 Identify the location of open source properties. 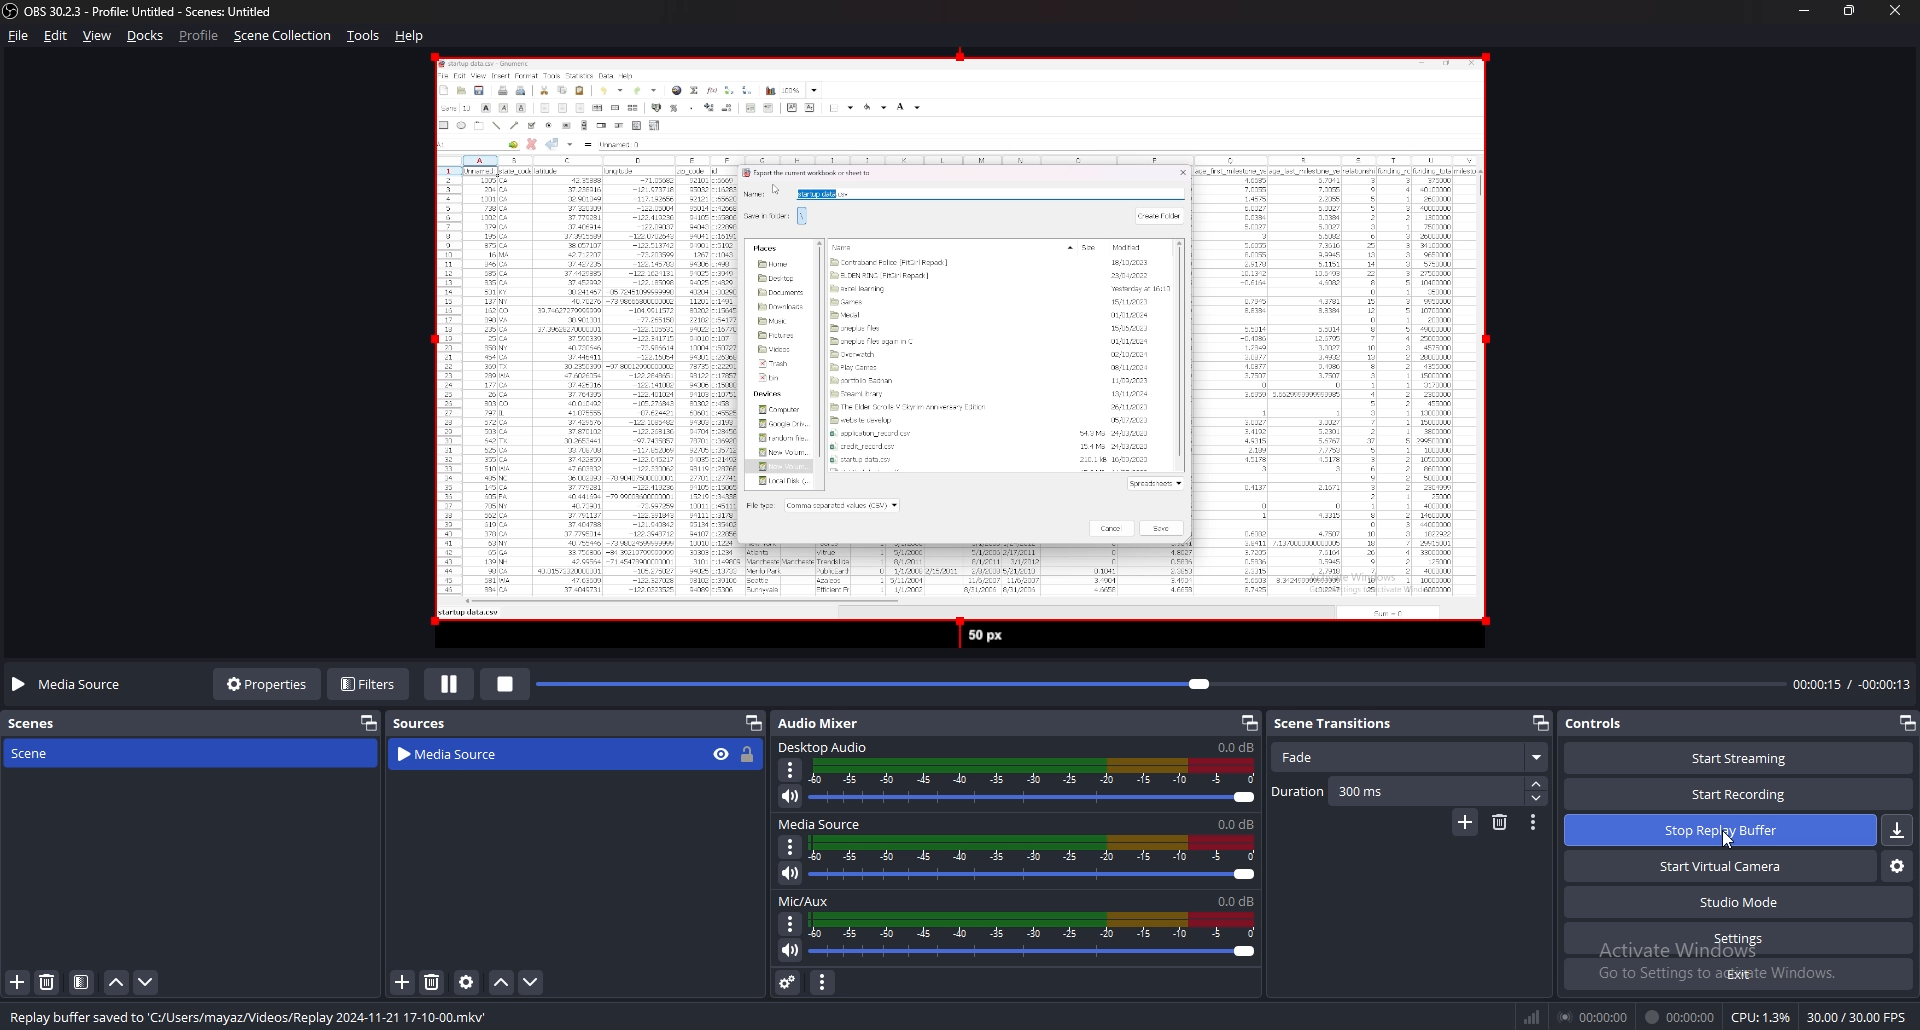
(469, 982).